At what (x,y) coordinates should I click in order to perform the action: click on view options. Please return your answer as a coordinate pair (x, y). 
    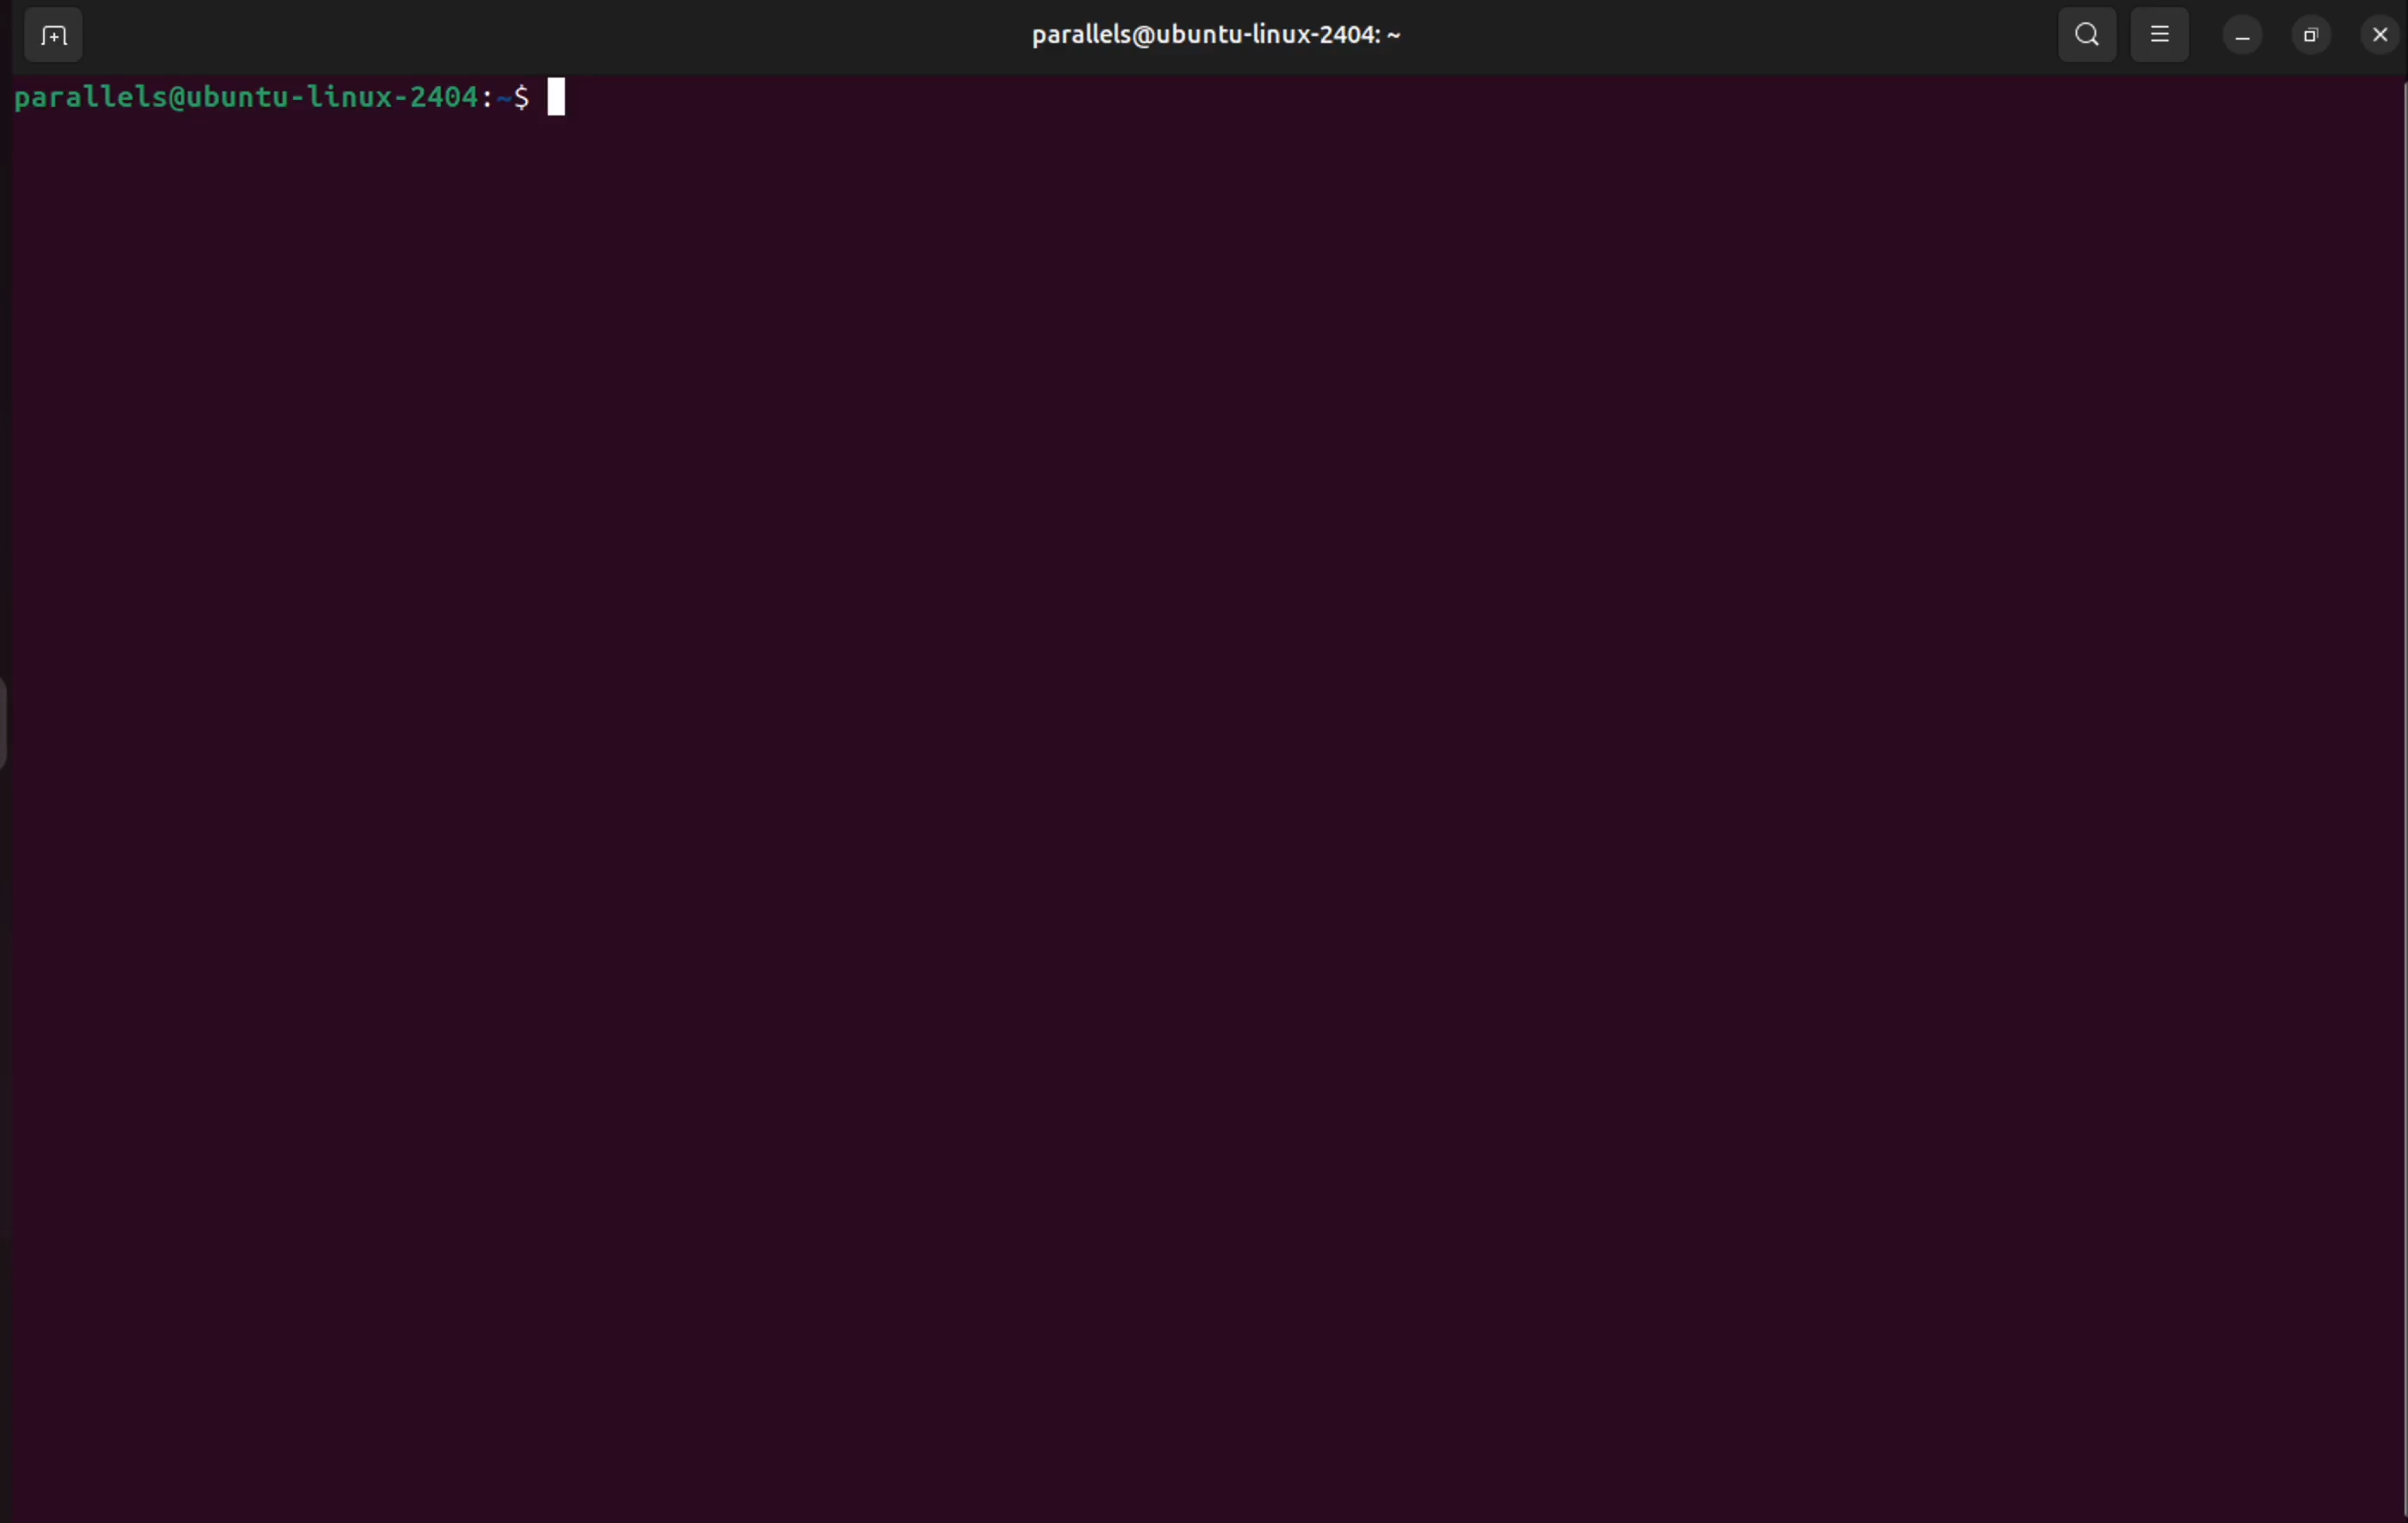
    Looking at the image, I should click on (2159, 36).